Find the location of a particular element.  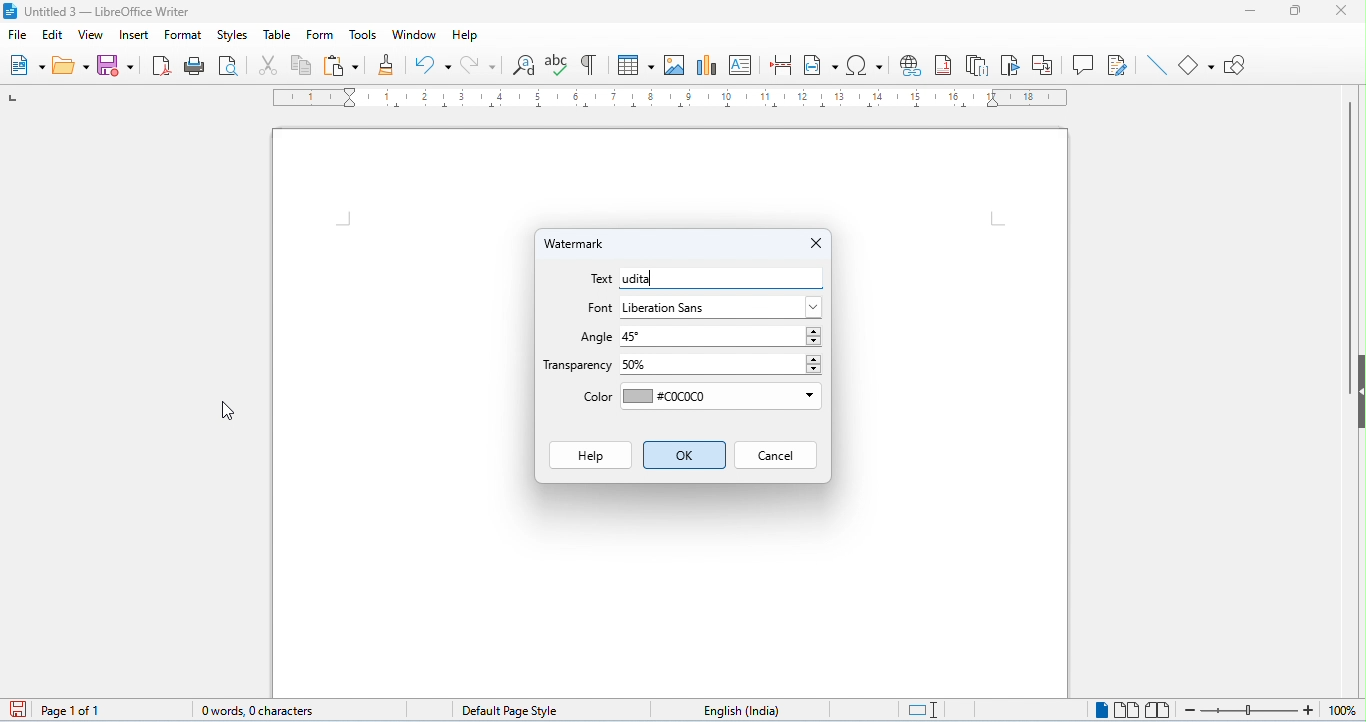

find and replace is located at coordinates (526, 66).